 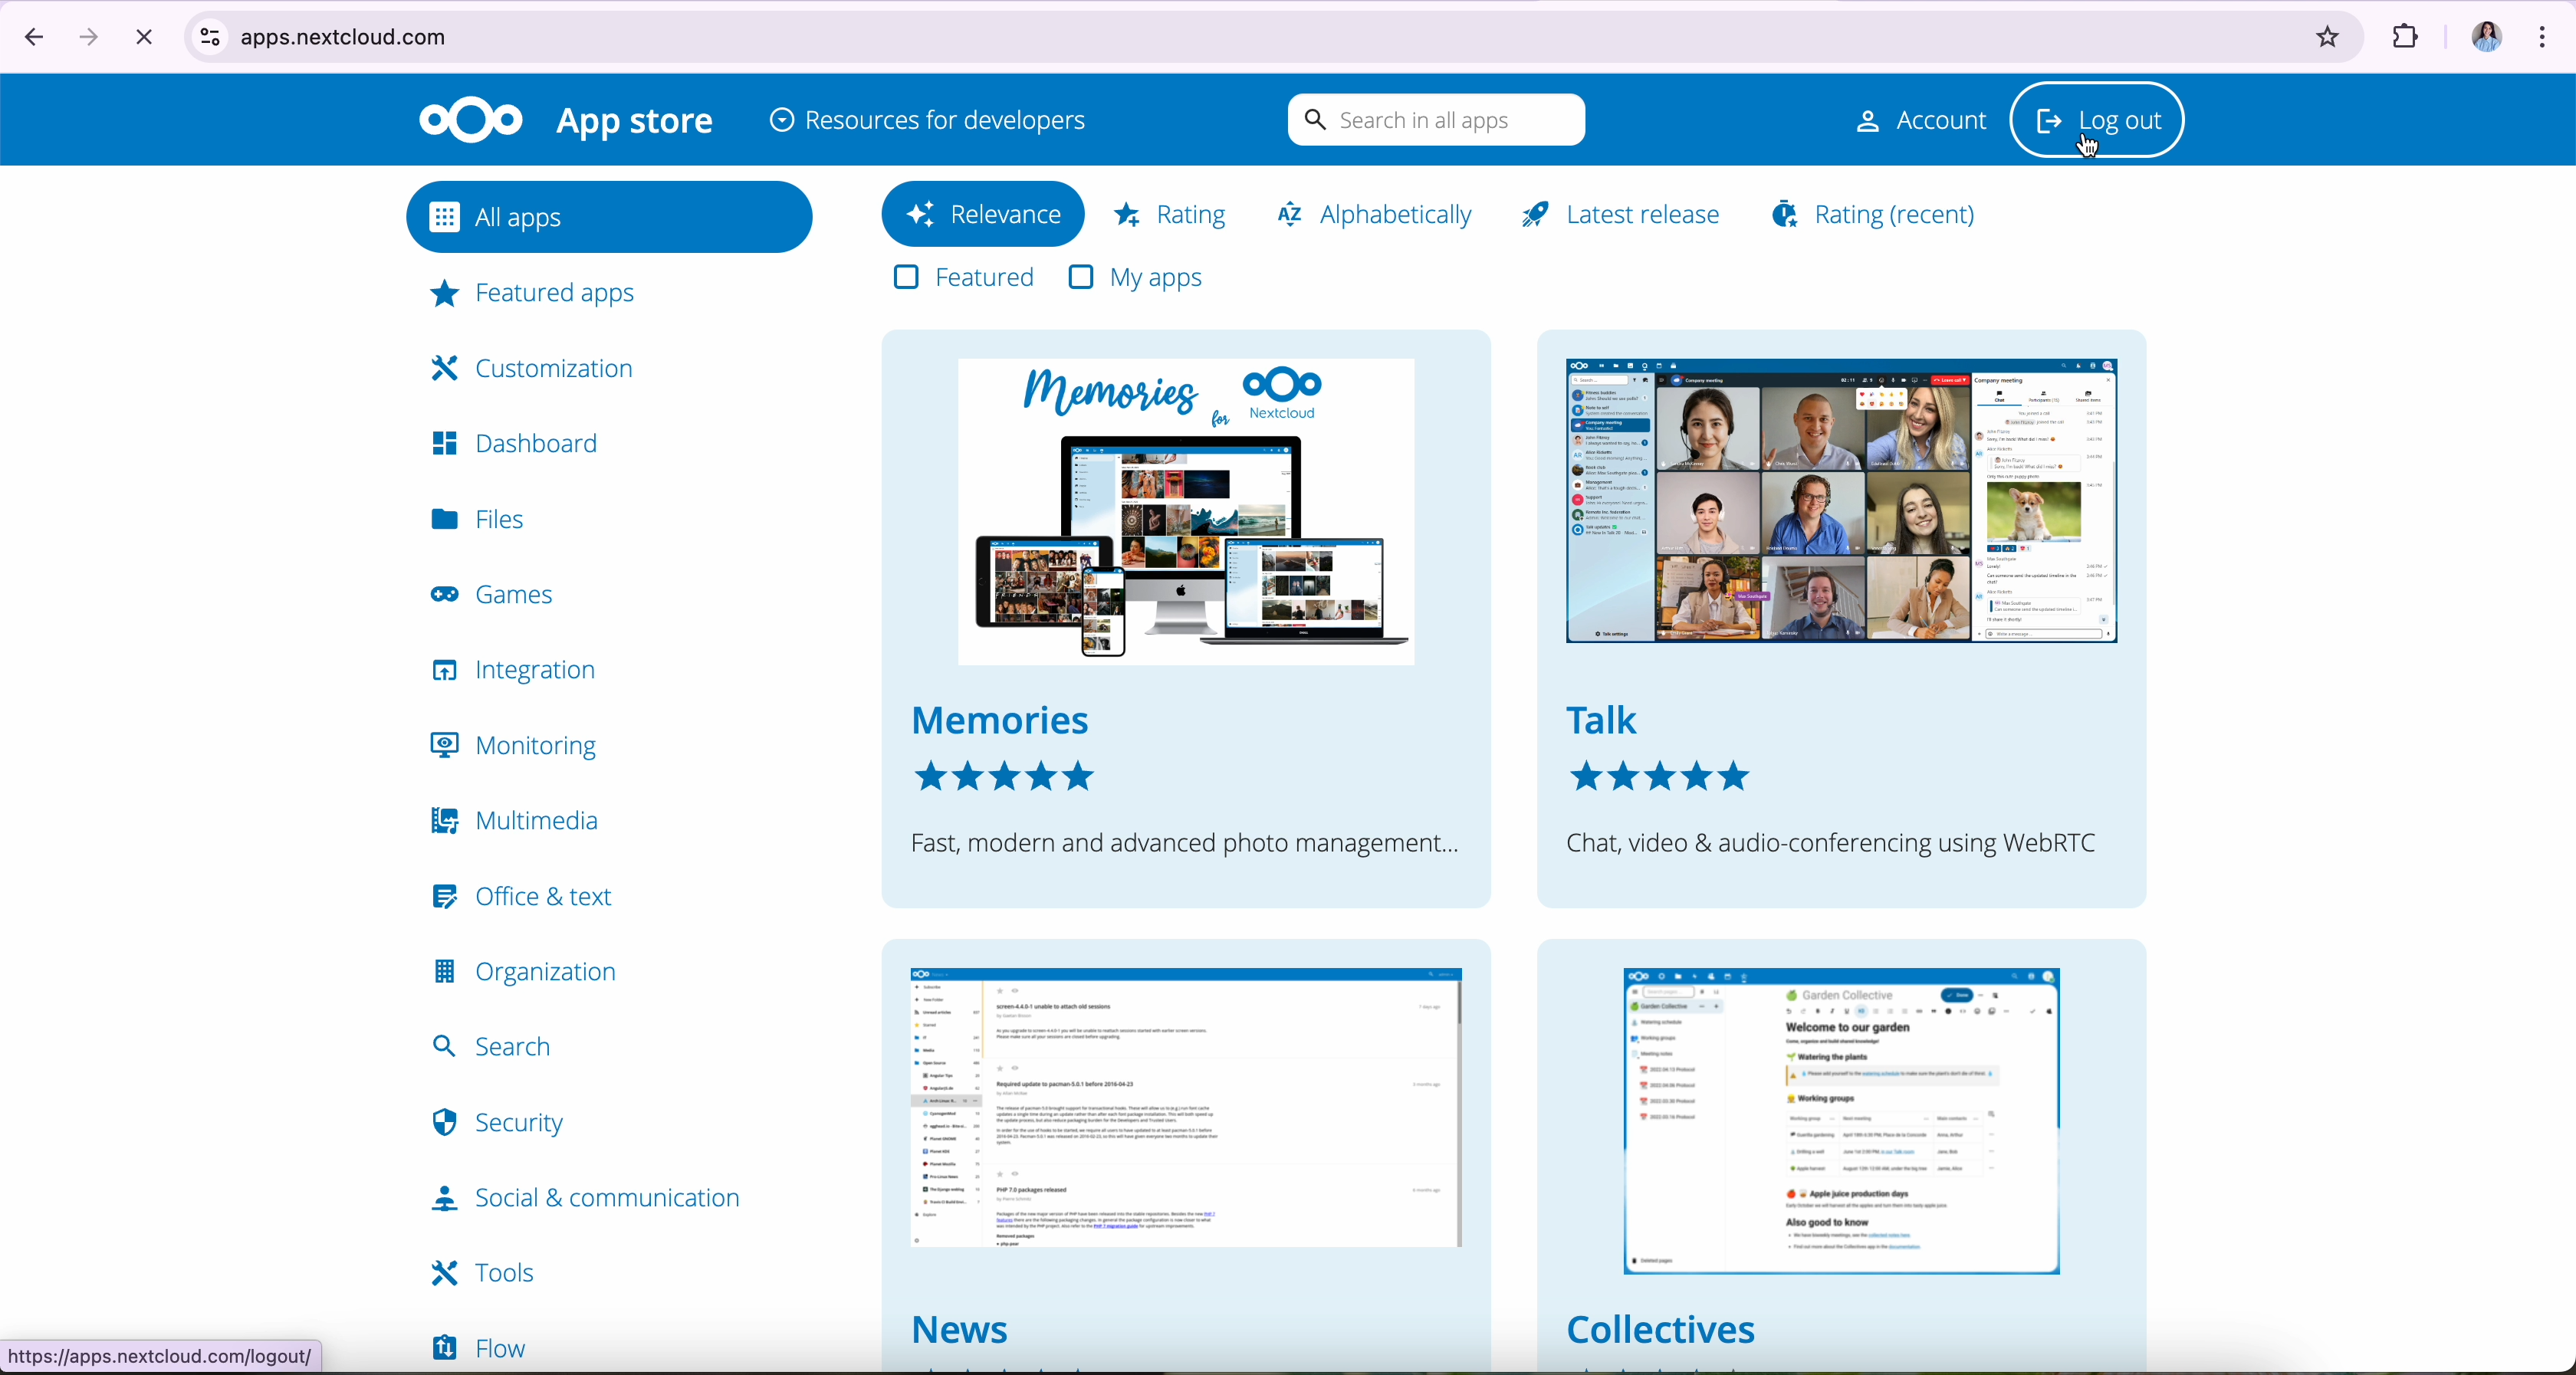 I want to click on customize and control Google Chrome, so click(x=2550, y=35).